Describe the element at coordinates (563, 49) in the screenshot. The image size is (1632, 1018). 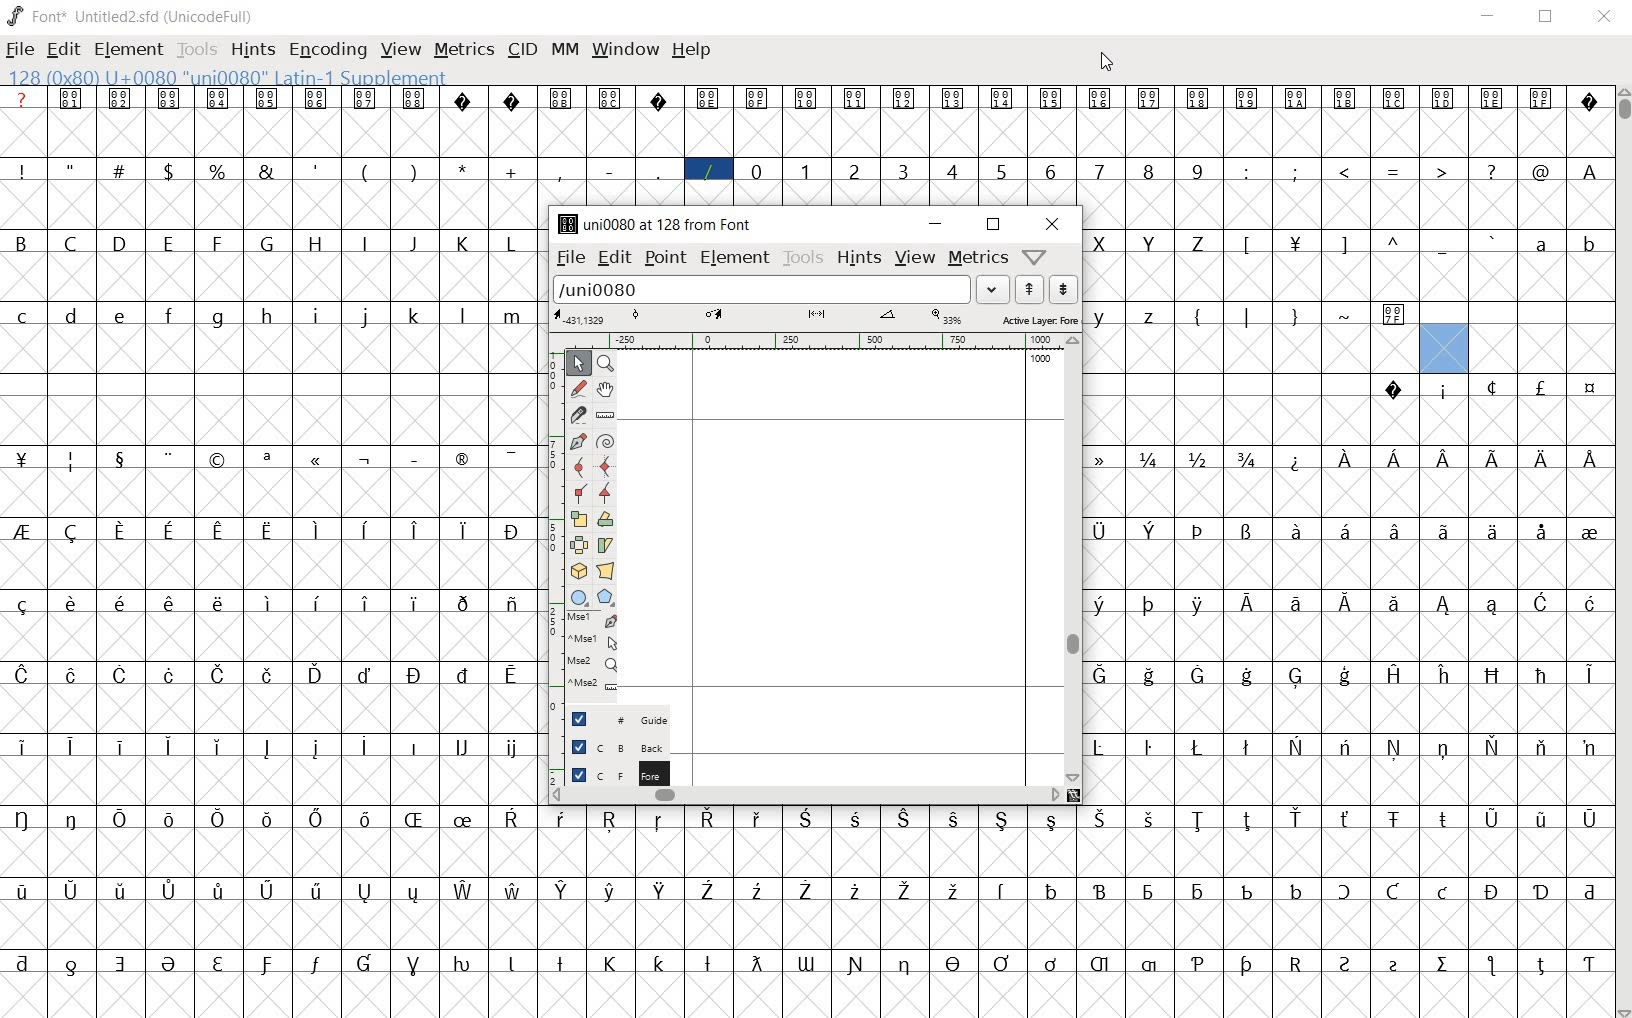
I see `MM` at that location.